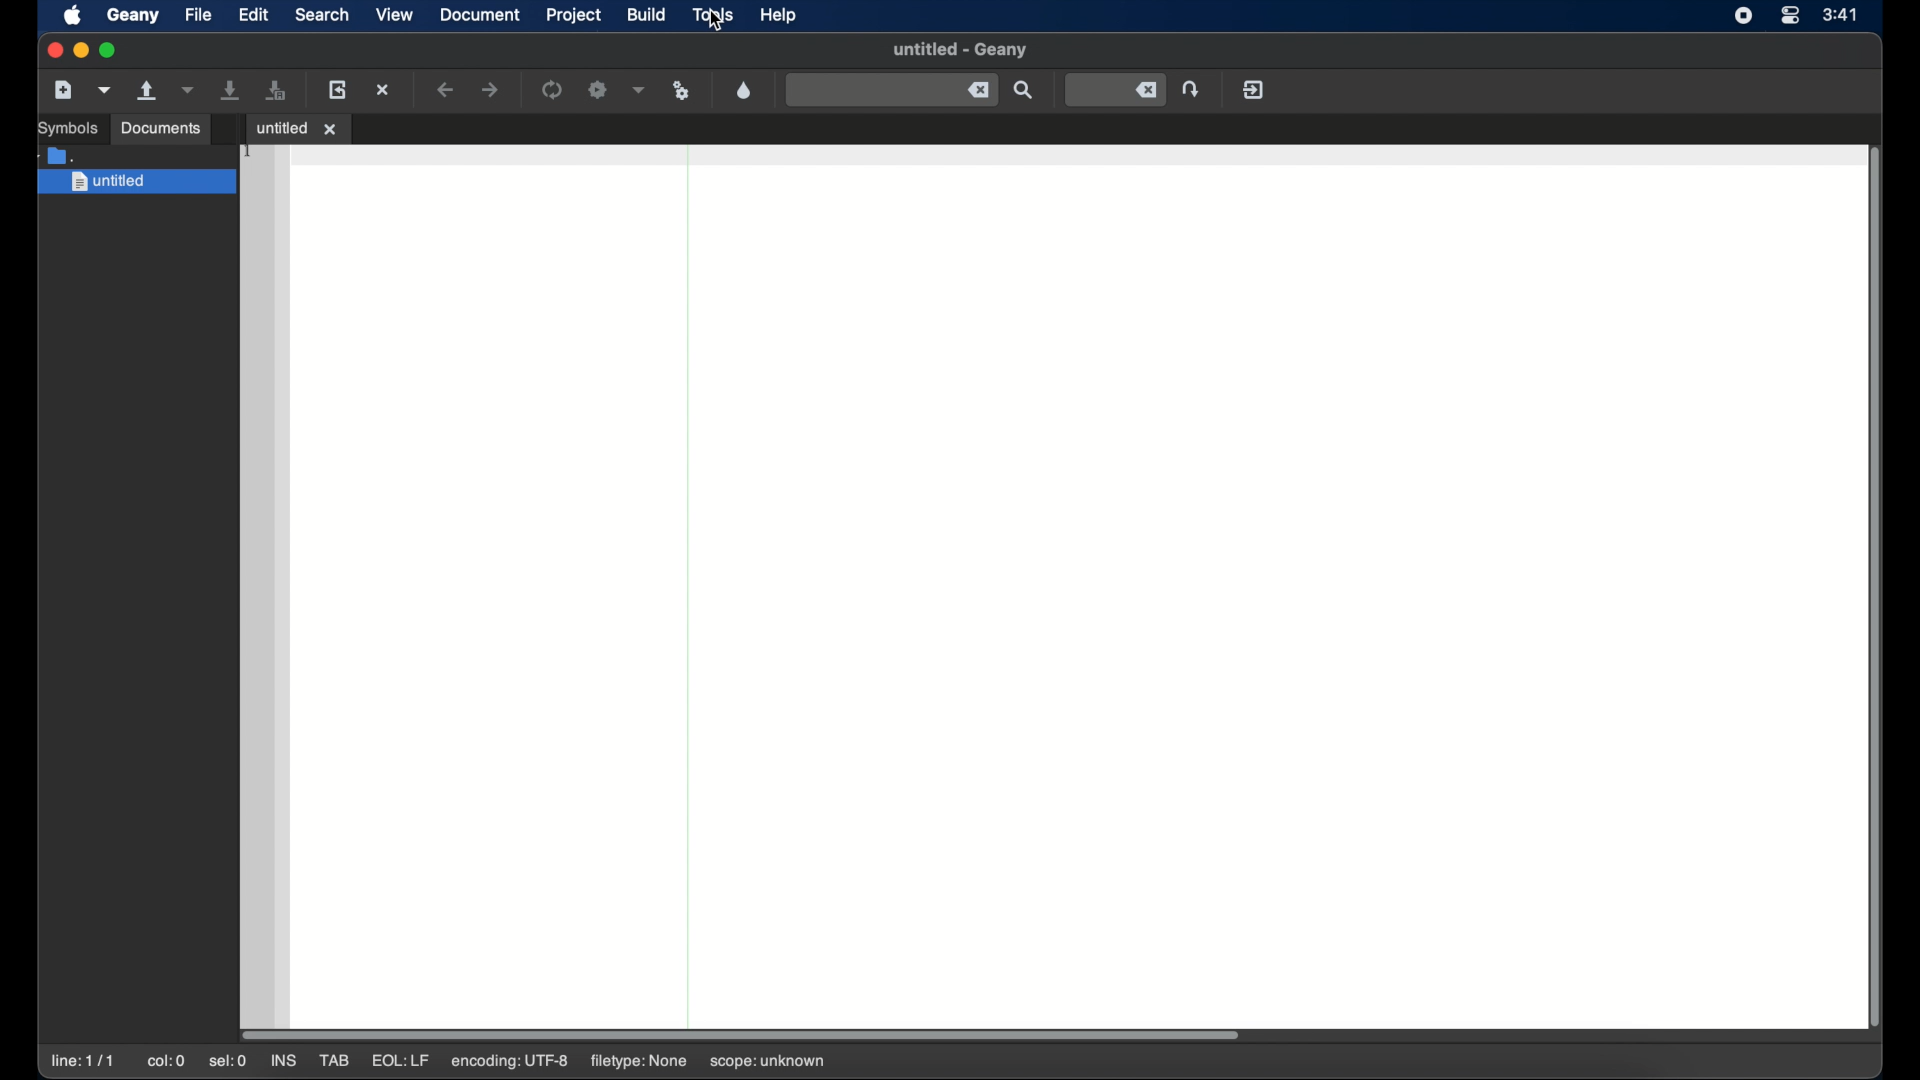 This screenshot has height=1080, width=1920. Describe the element at coordinates (768, 1062) in the screenshot. I see `scope: unknown` at that location.